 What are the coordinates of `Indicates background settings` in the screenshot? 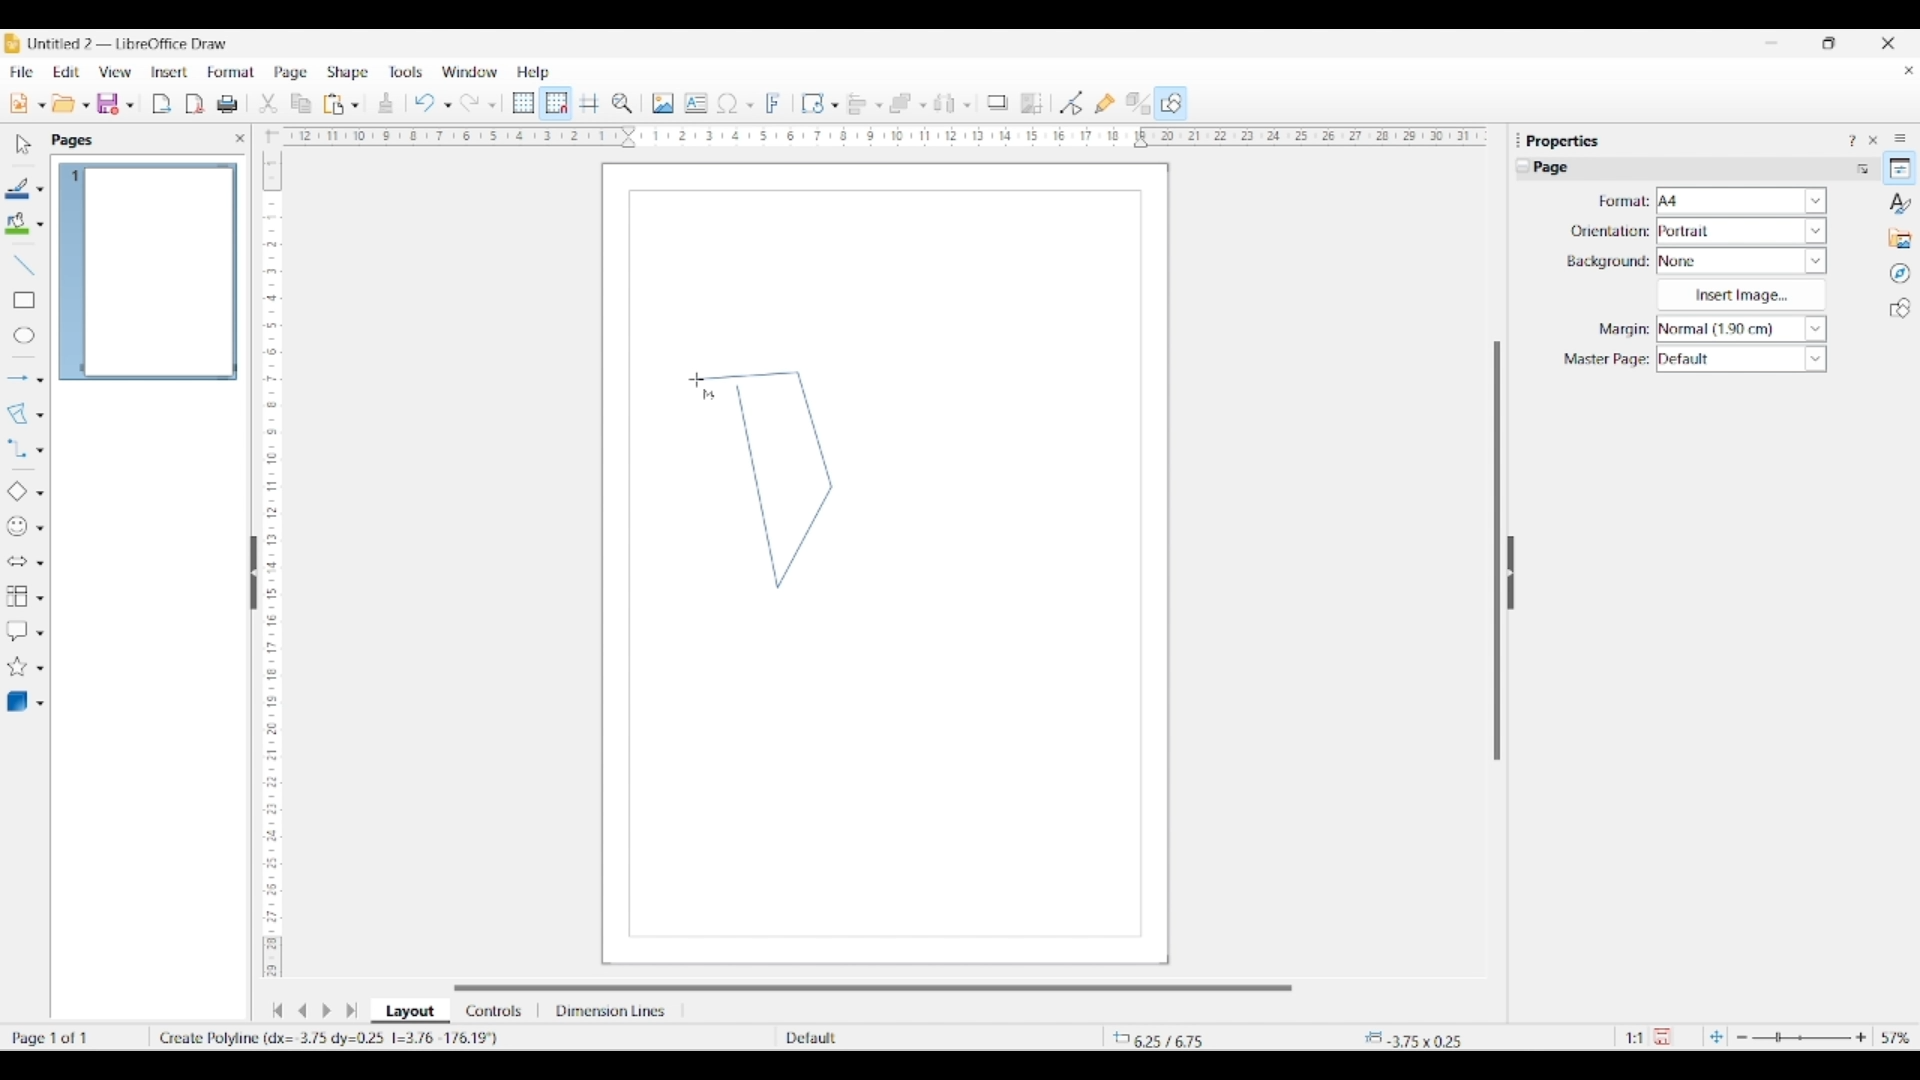 It's located at (1608, 262).